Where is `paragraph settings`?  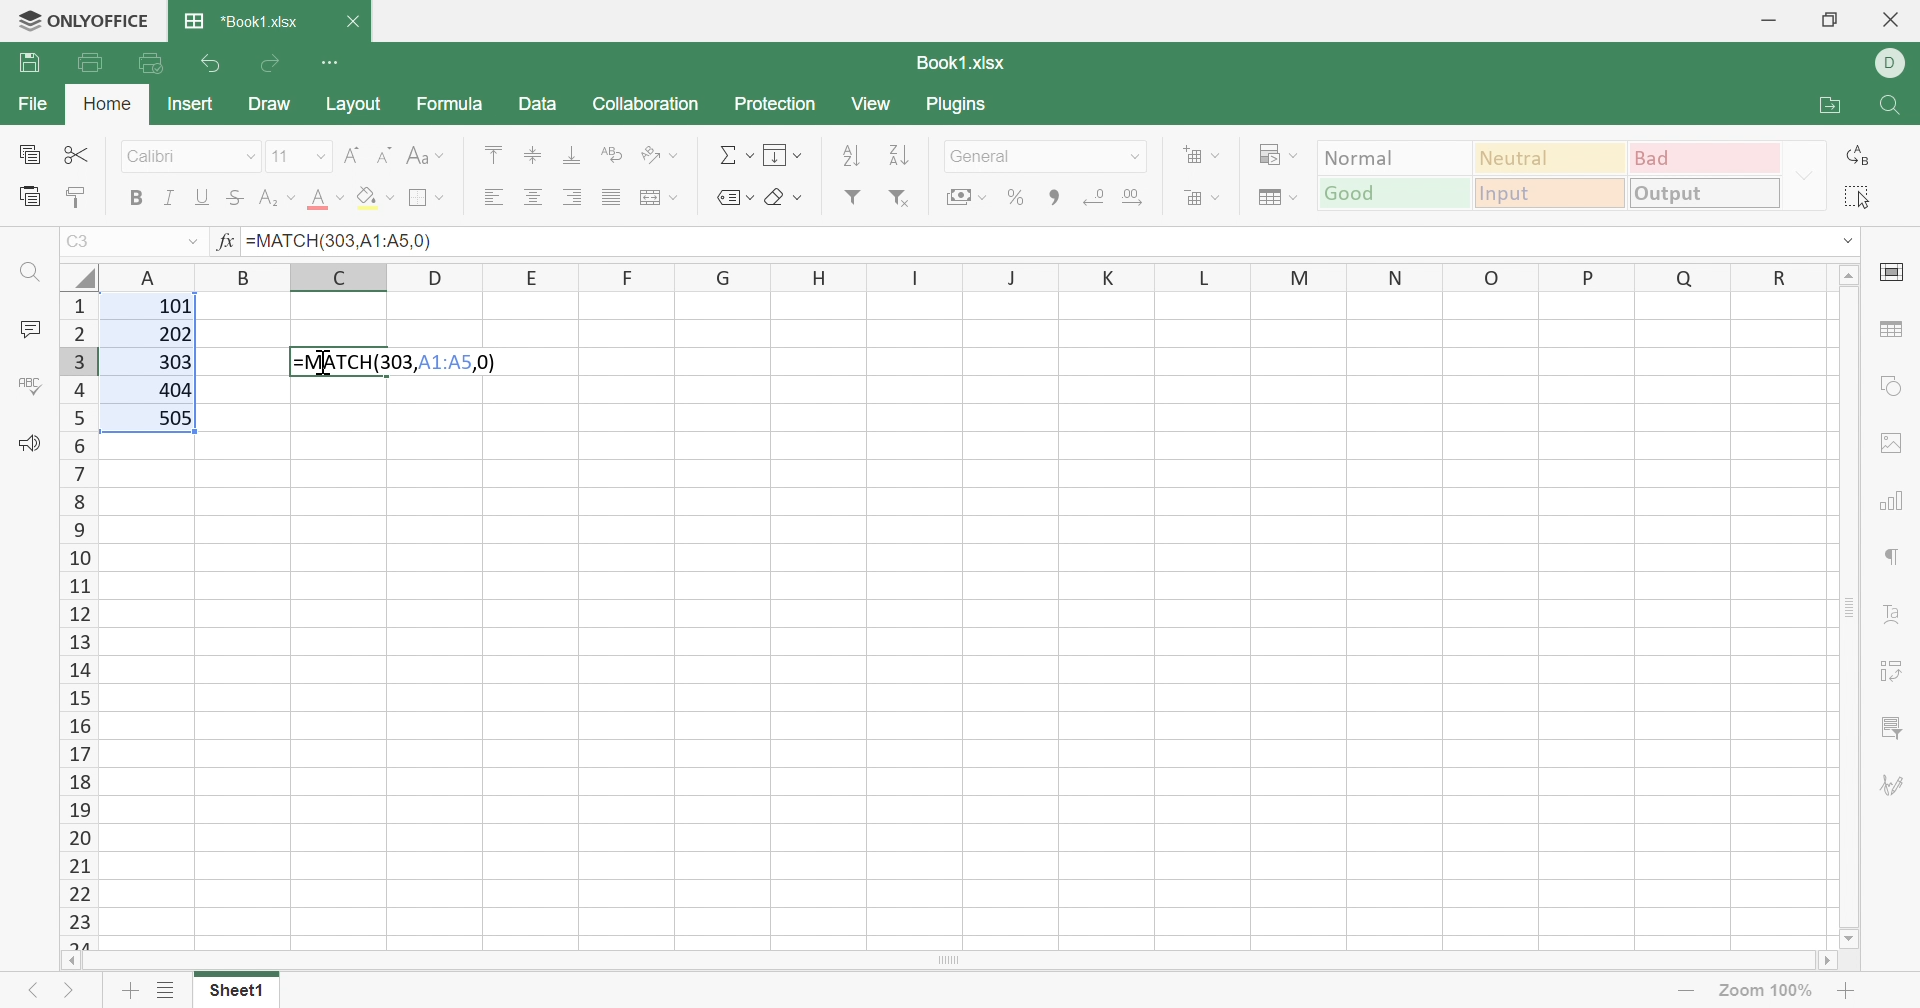 paragraph settings is located at coordinates (1894, 556).